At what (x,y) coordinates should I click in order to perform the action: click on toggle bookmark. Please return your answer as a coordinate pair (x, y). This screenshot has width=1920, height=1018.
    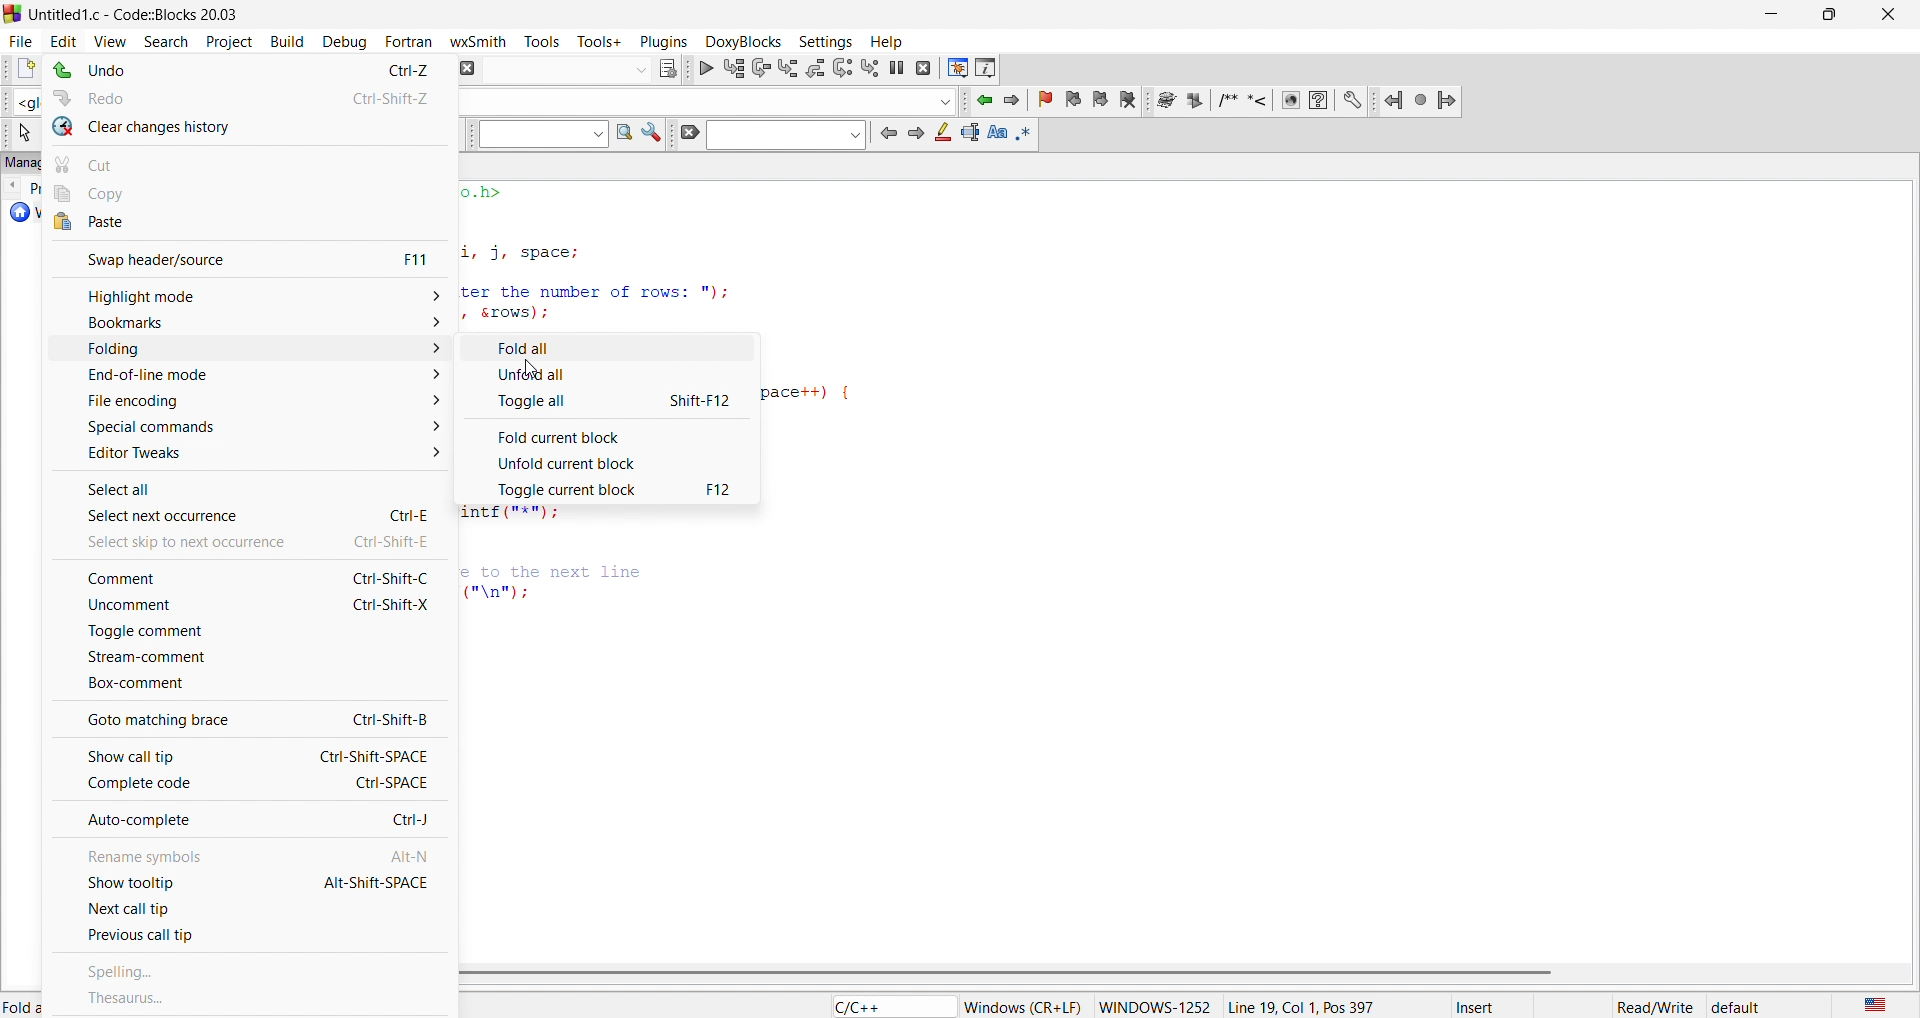
    Looking at the image, I should click on (1049, 100).